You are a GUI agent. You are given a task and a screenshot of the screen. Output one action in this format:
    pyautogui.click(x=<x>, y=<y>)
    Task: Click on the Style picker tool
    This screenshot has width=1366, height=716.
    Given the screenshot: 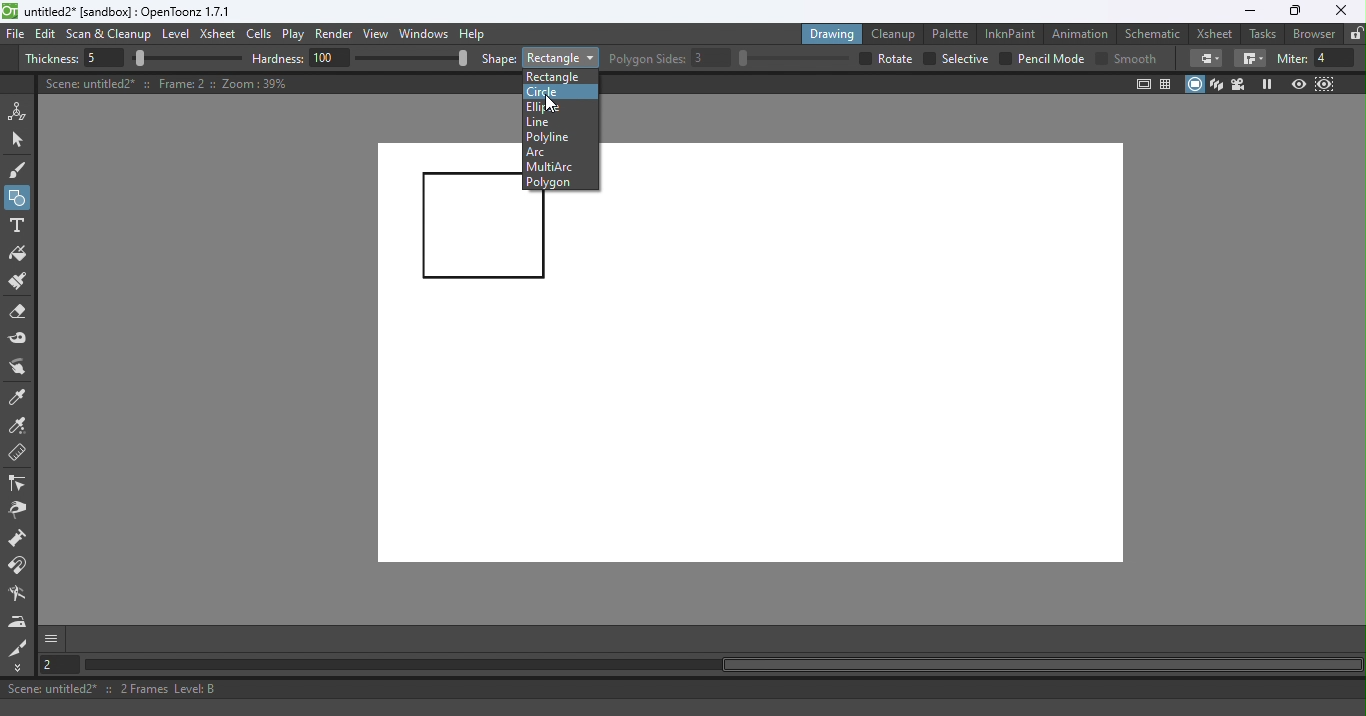 What is the action you would take?
    pyautogui.click(x=19, y=398)
    